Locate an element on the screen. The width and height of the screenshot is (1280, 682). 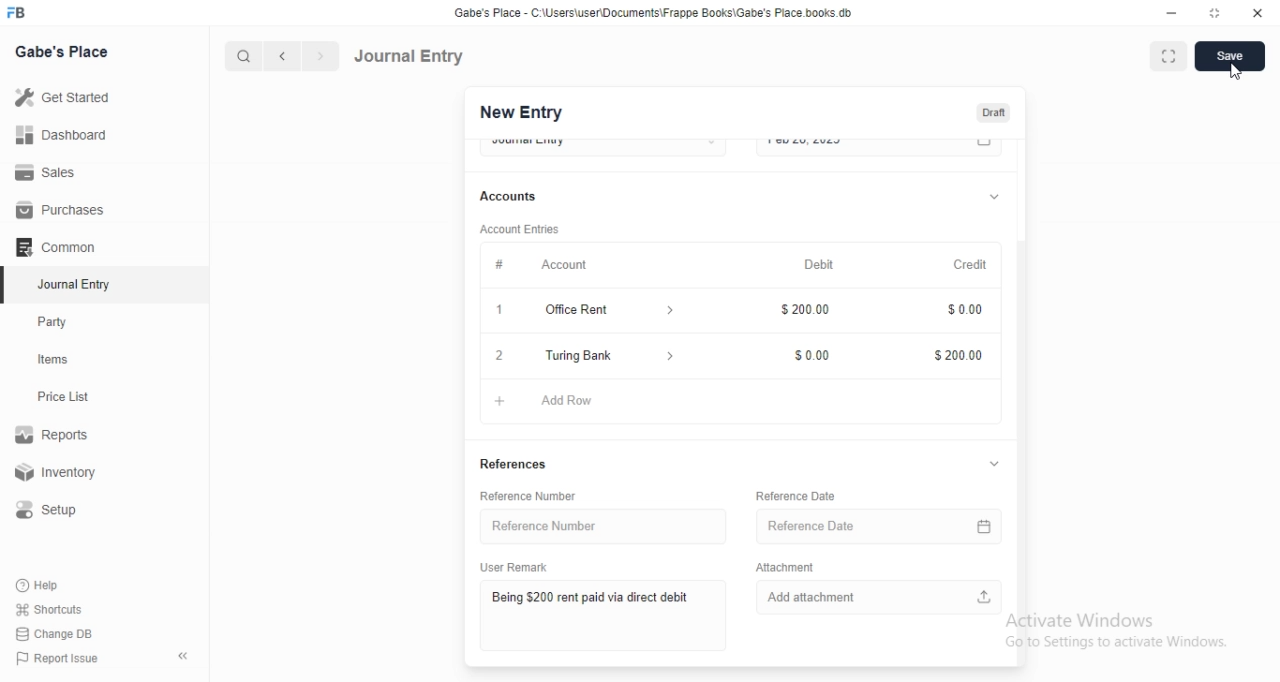
FB logo is located at coordinates (18, 13).